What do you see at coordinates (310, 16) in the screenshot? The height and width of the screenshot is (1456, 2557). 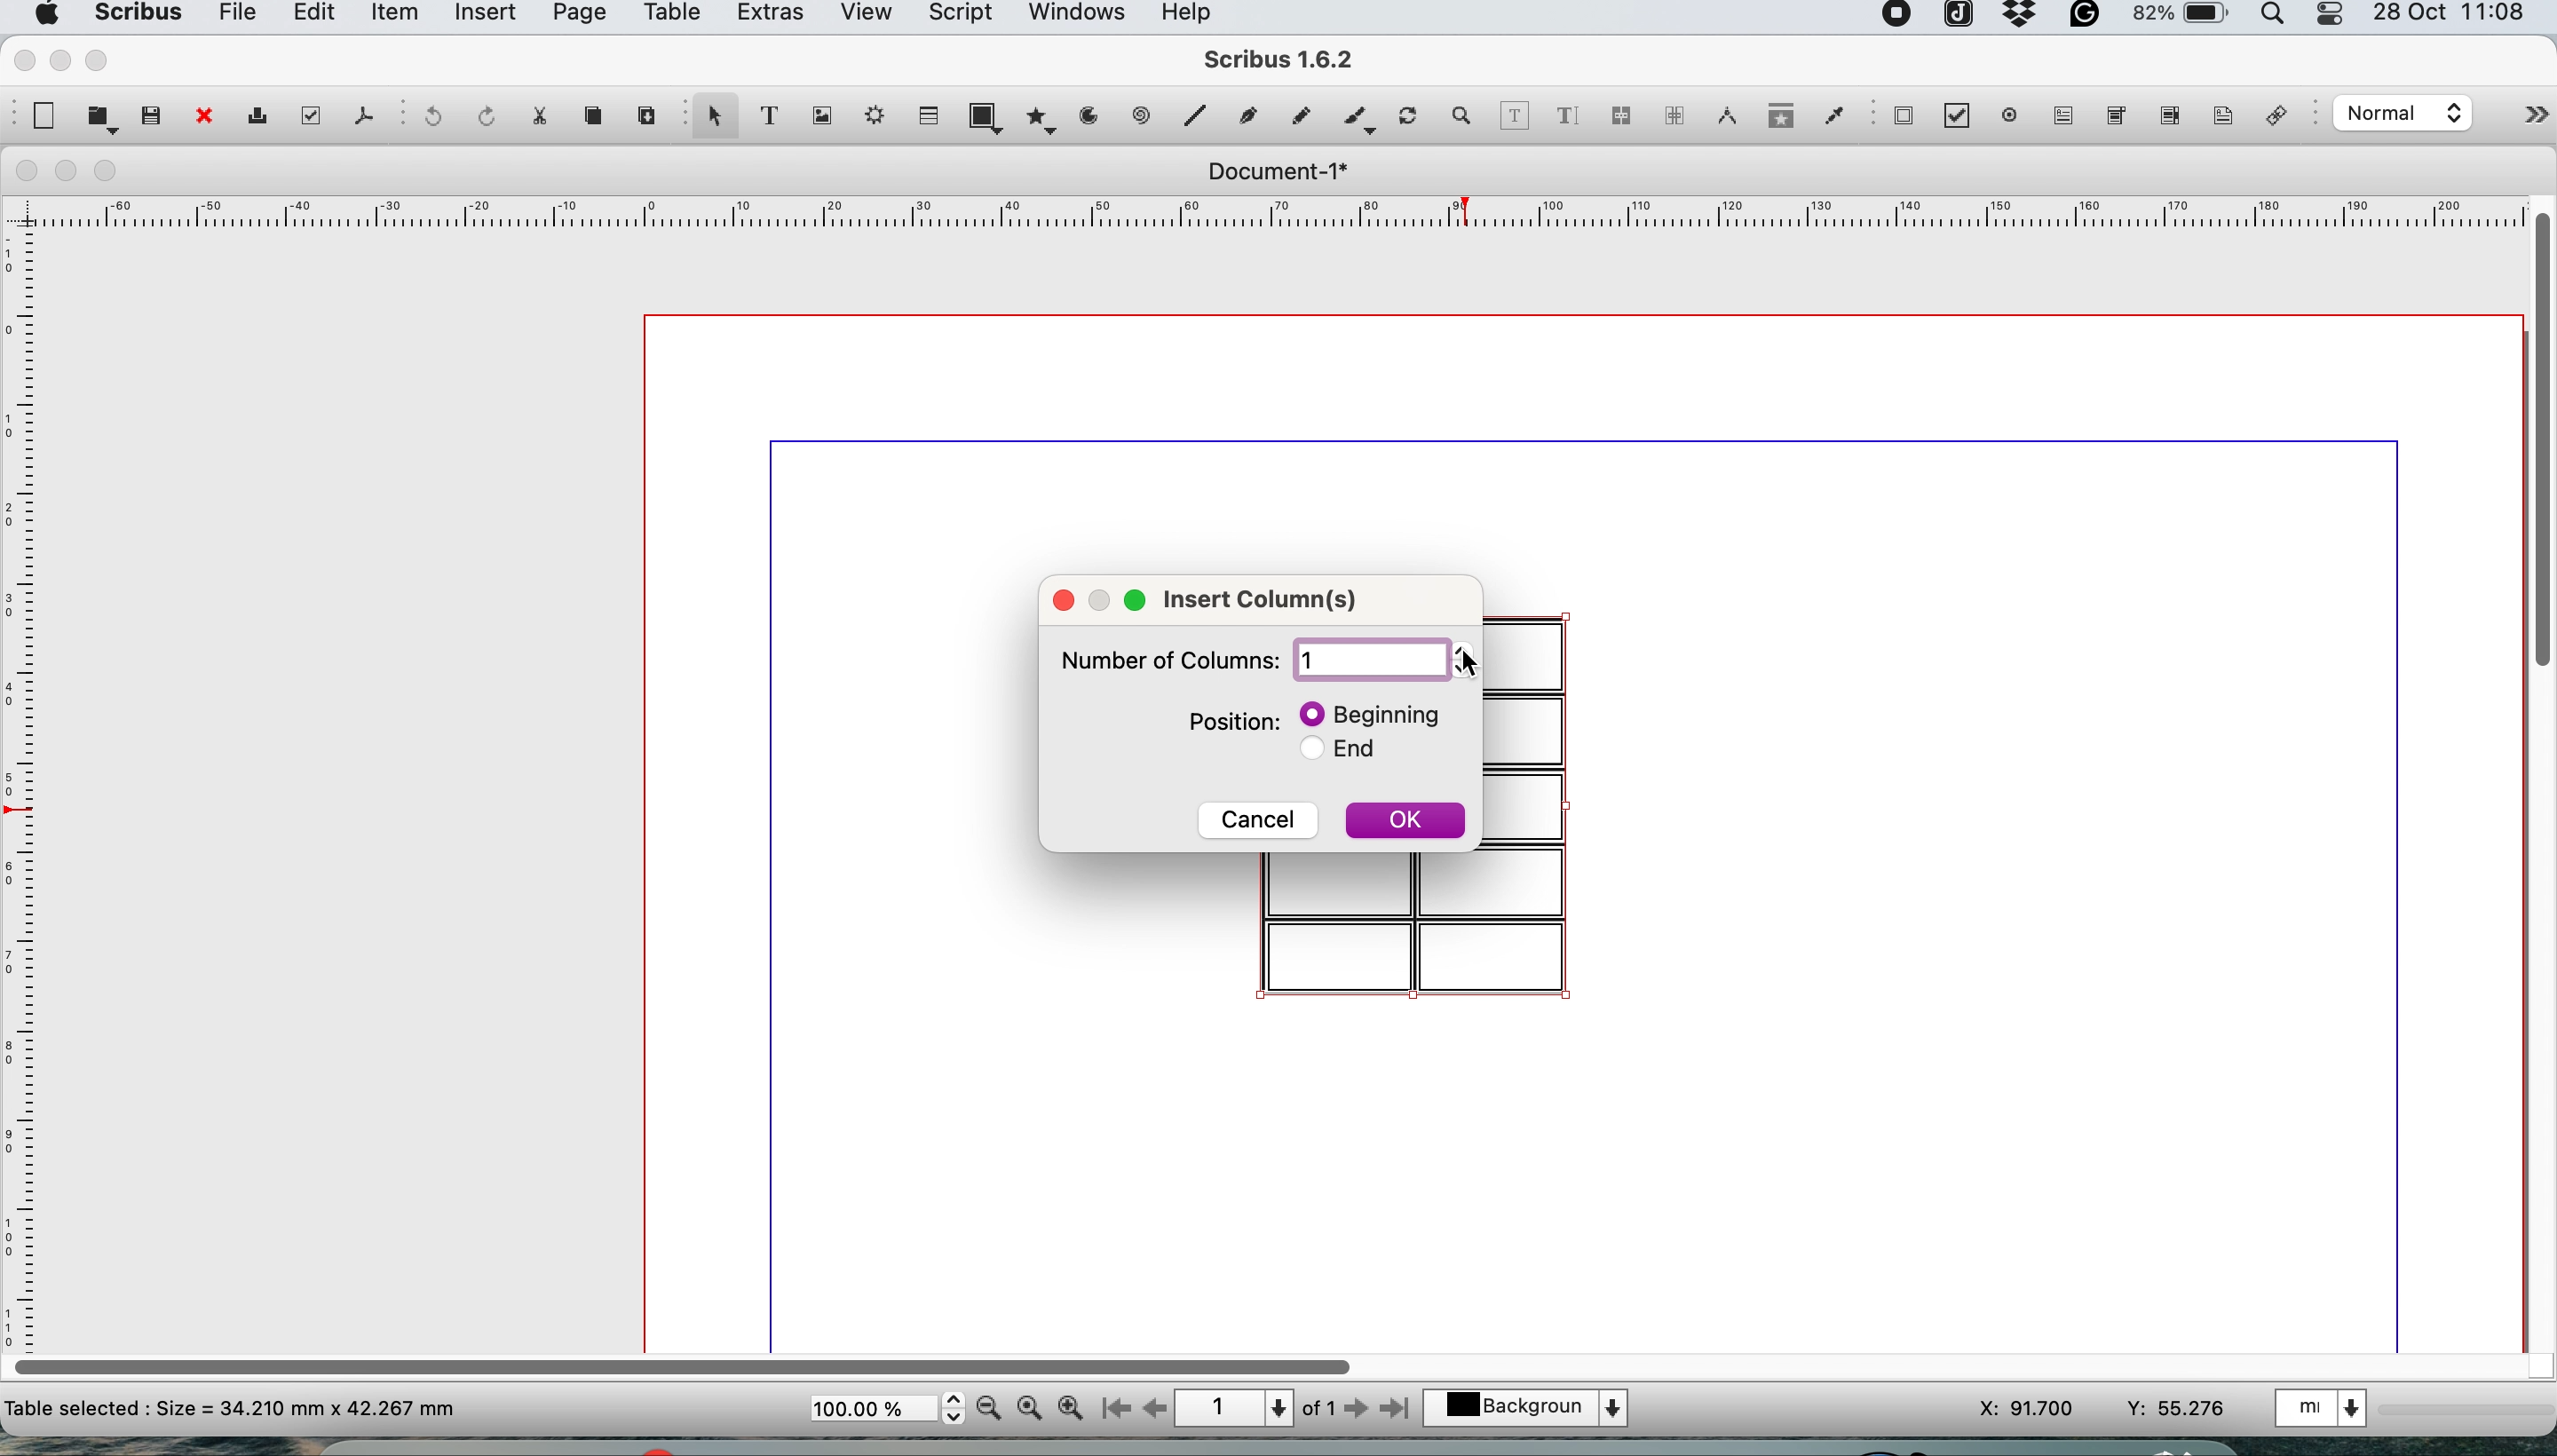 I see `edit` at bounding box center [310, 16].